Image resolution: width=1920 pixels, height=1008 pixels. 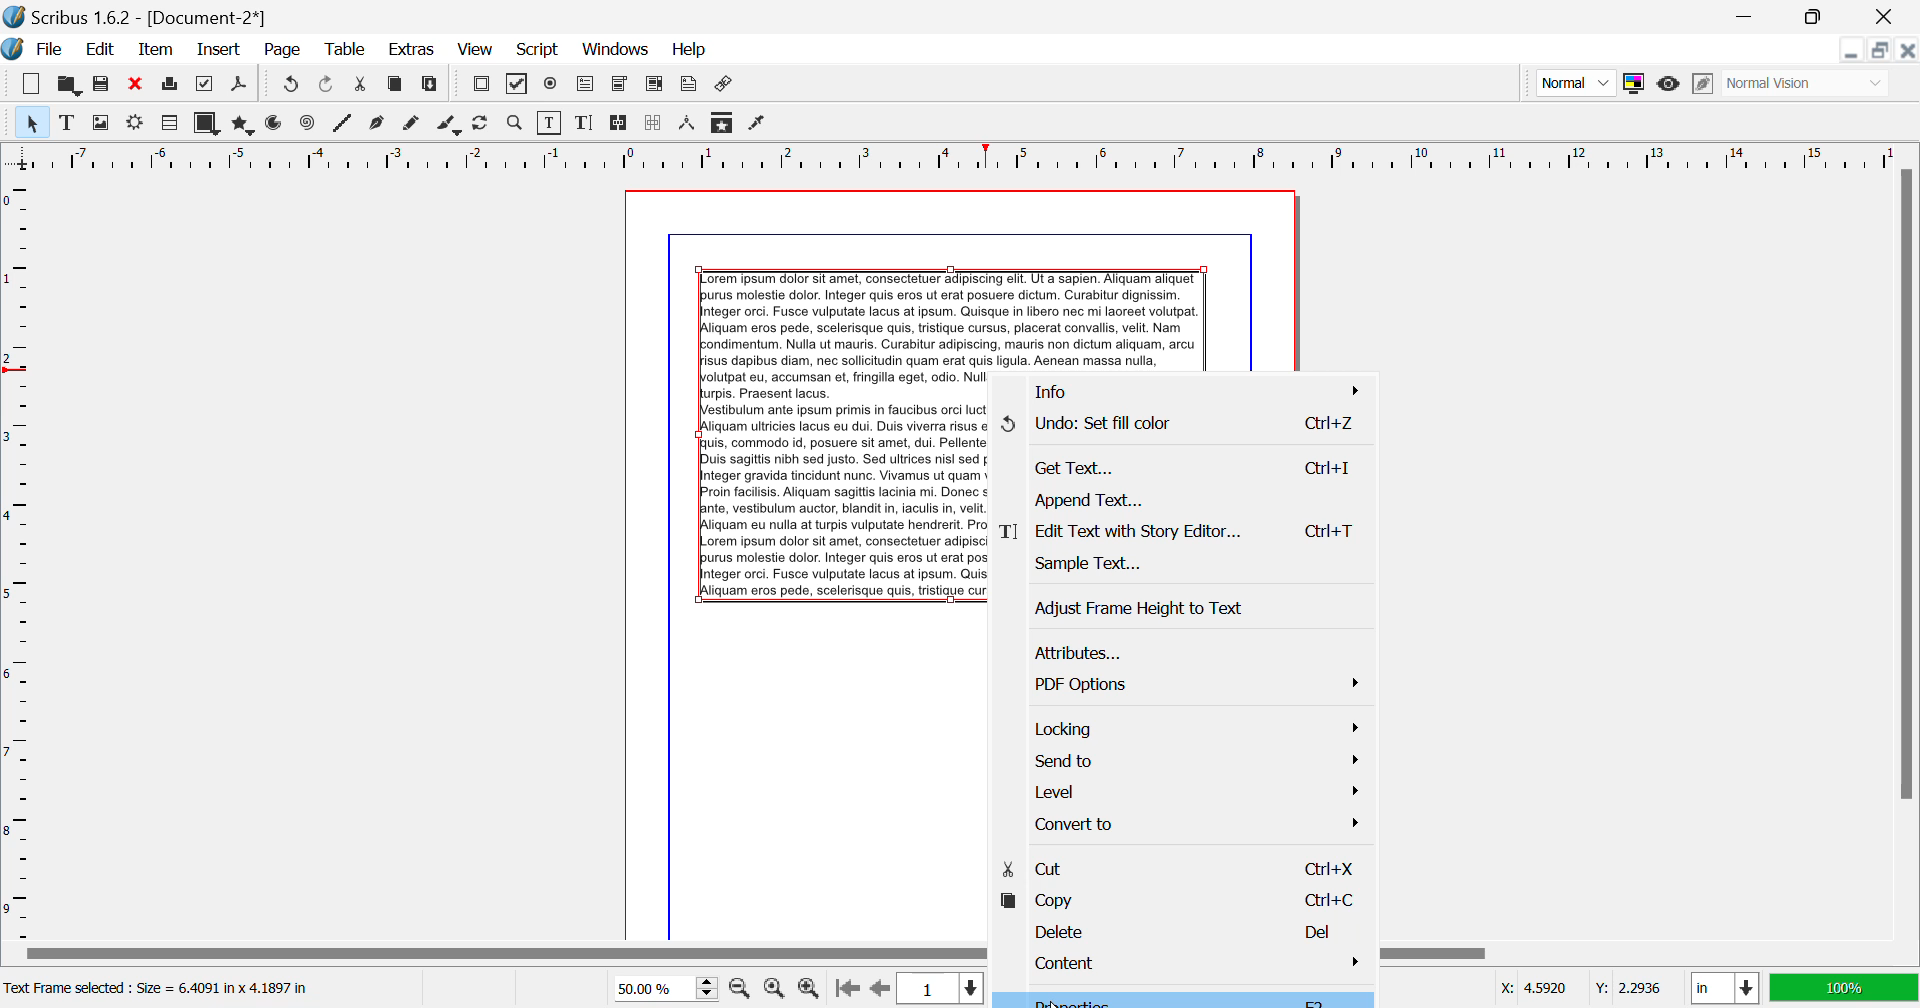 What do you see at coordinates (654, 86) in the screenshot?
I see `Pdf List Box` at bounding box center [654, 86].